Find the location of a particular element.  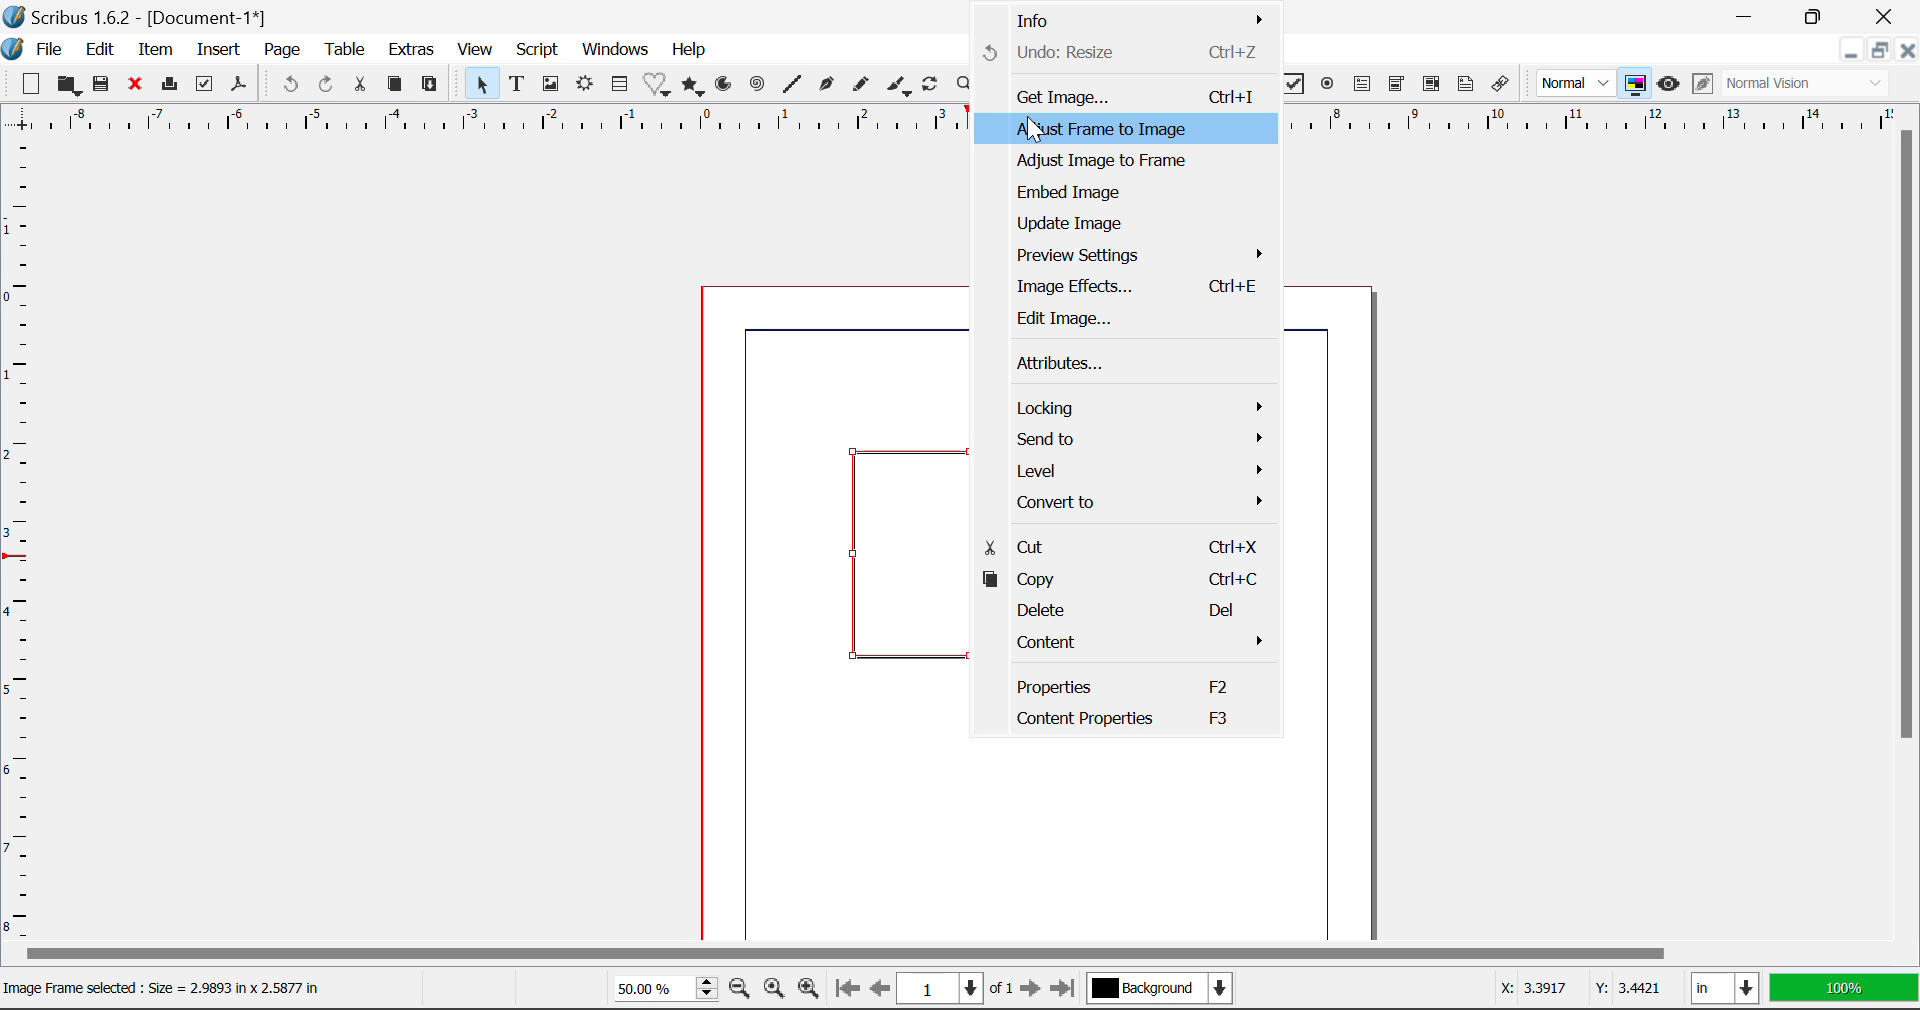

Update Image is located at coordinates (1124, 224).